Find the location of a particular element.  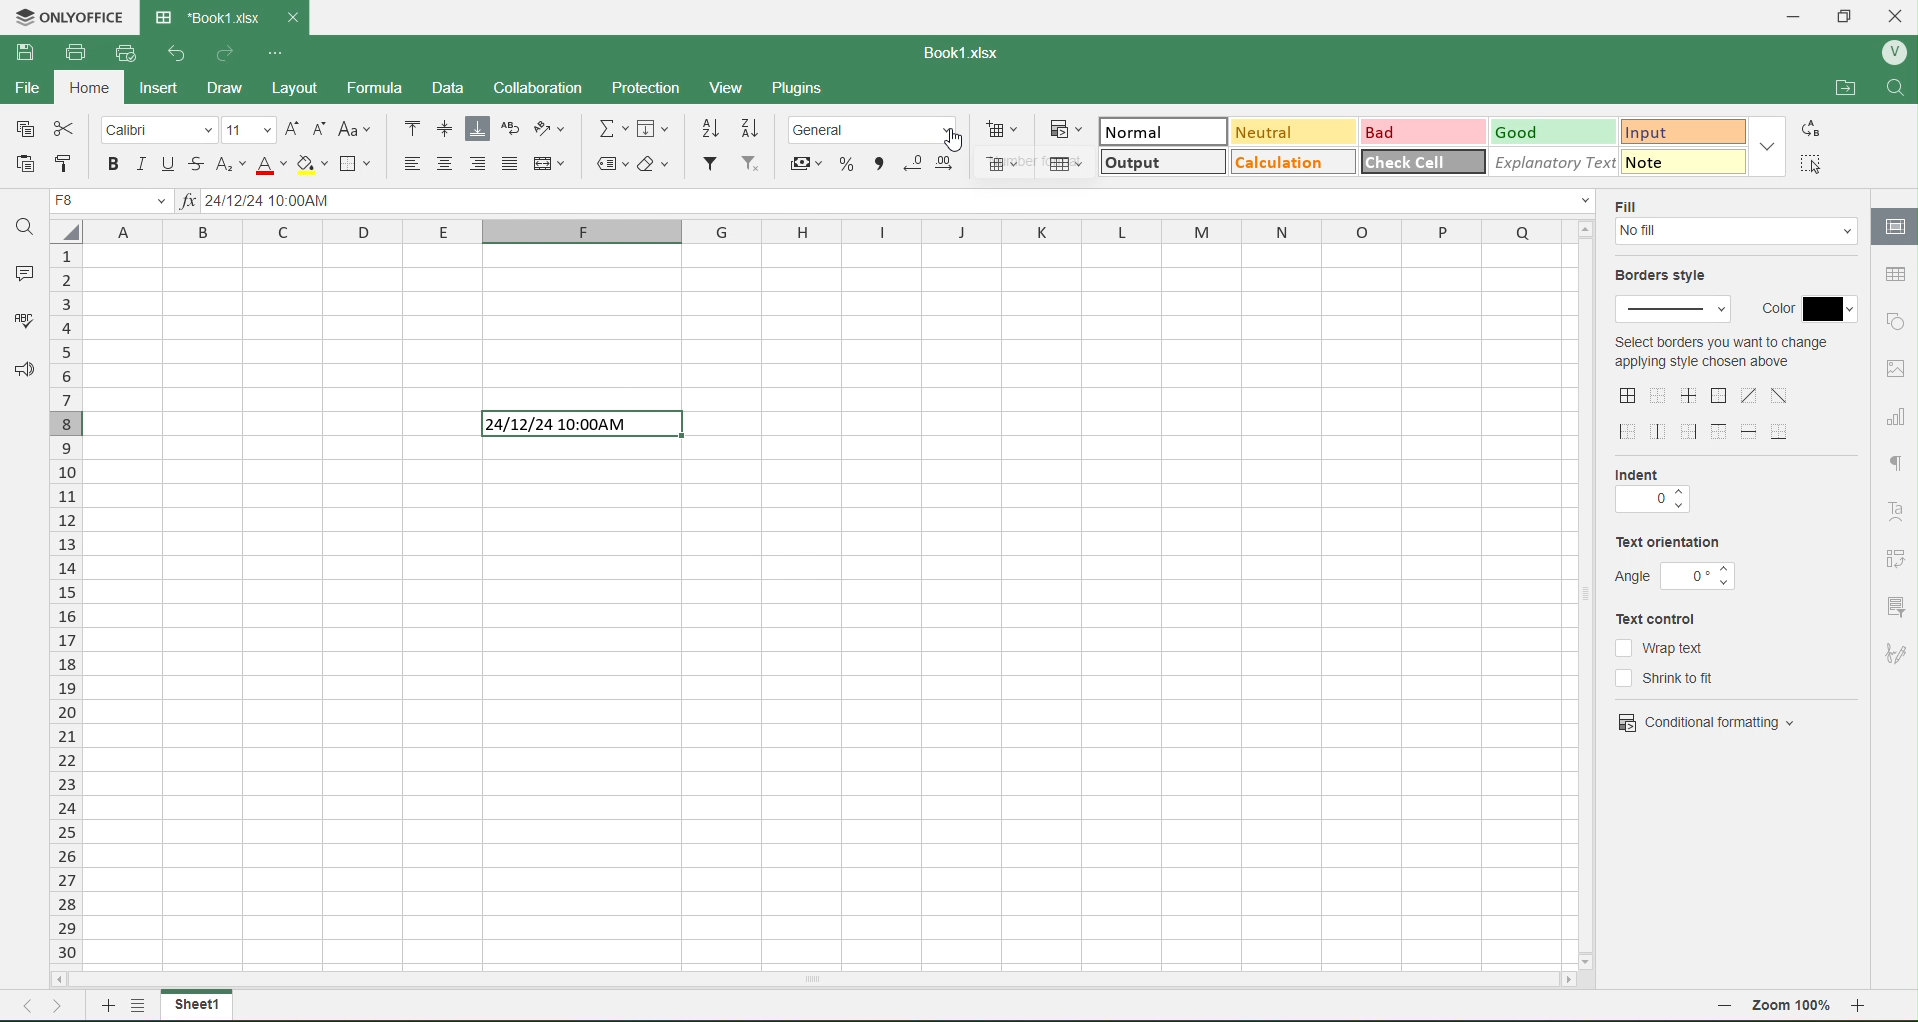

Strikethrough is located at coordinates (199, 162).